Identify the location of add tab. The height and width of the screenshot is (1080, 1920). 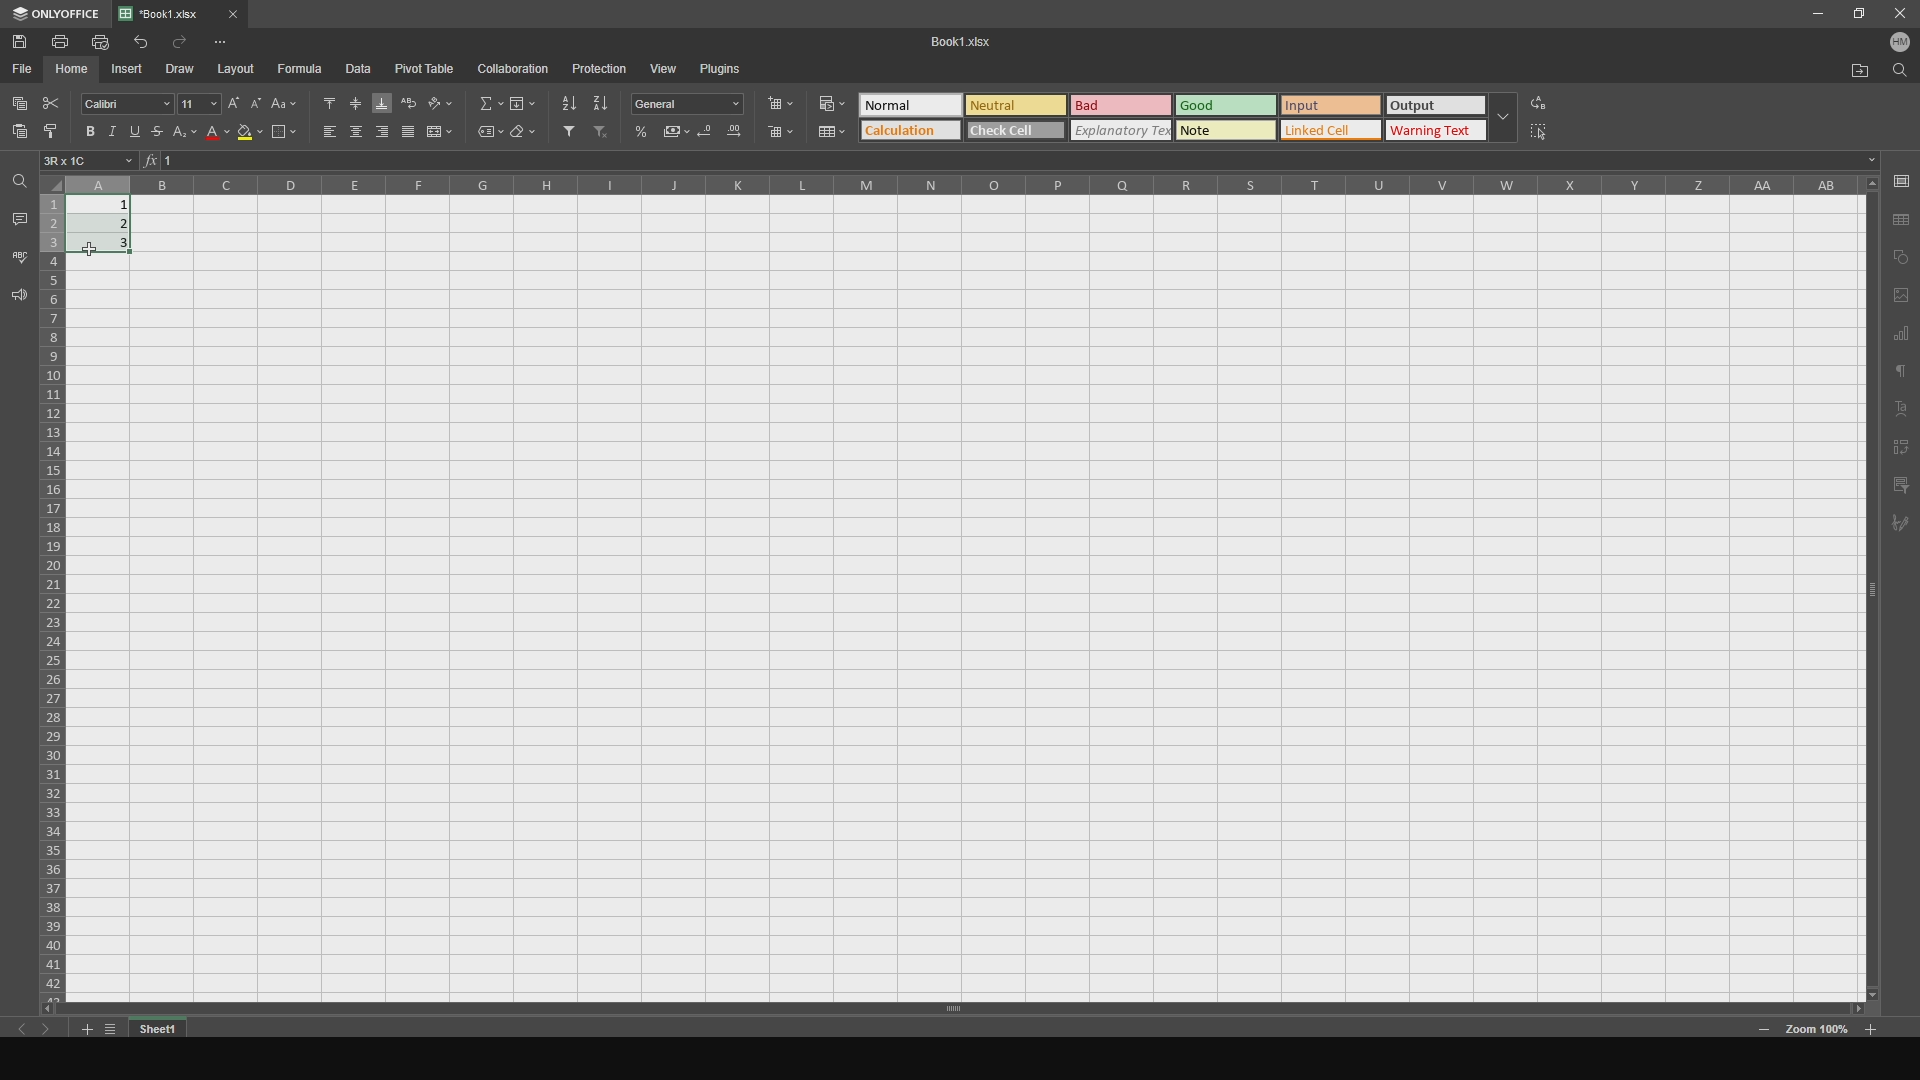
(83, 1031).